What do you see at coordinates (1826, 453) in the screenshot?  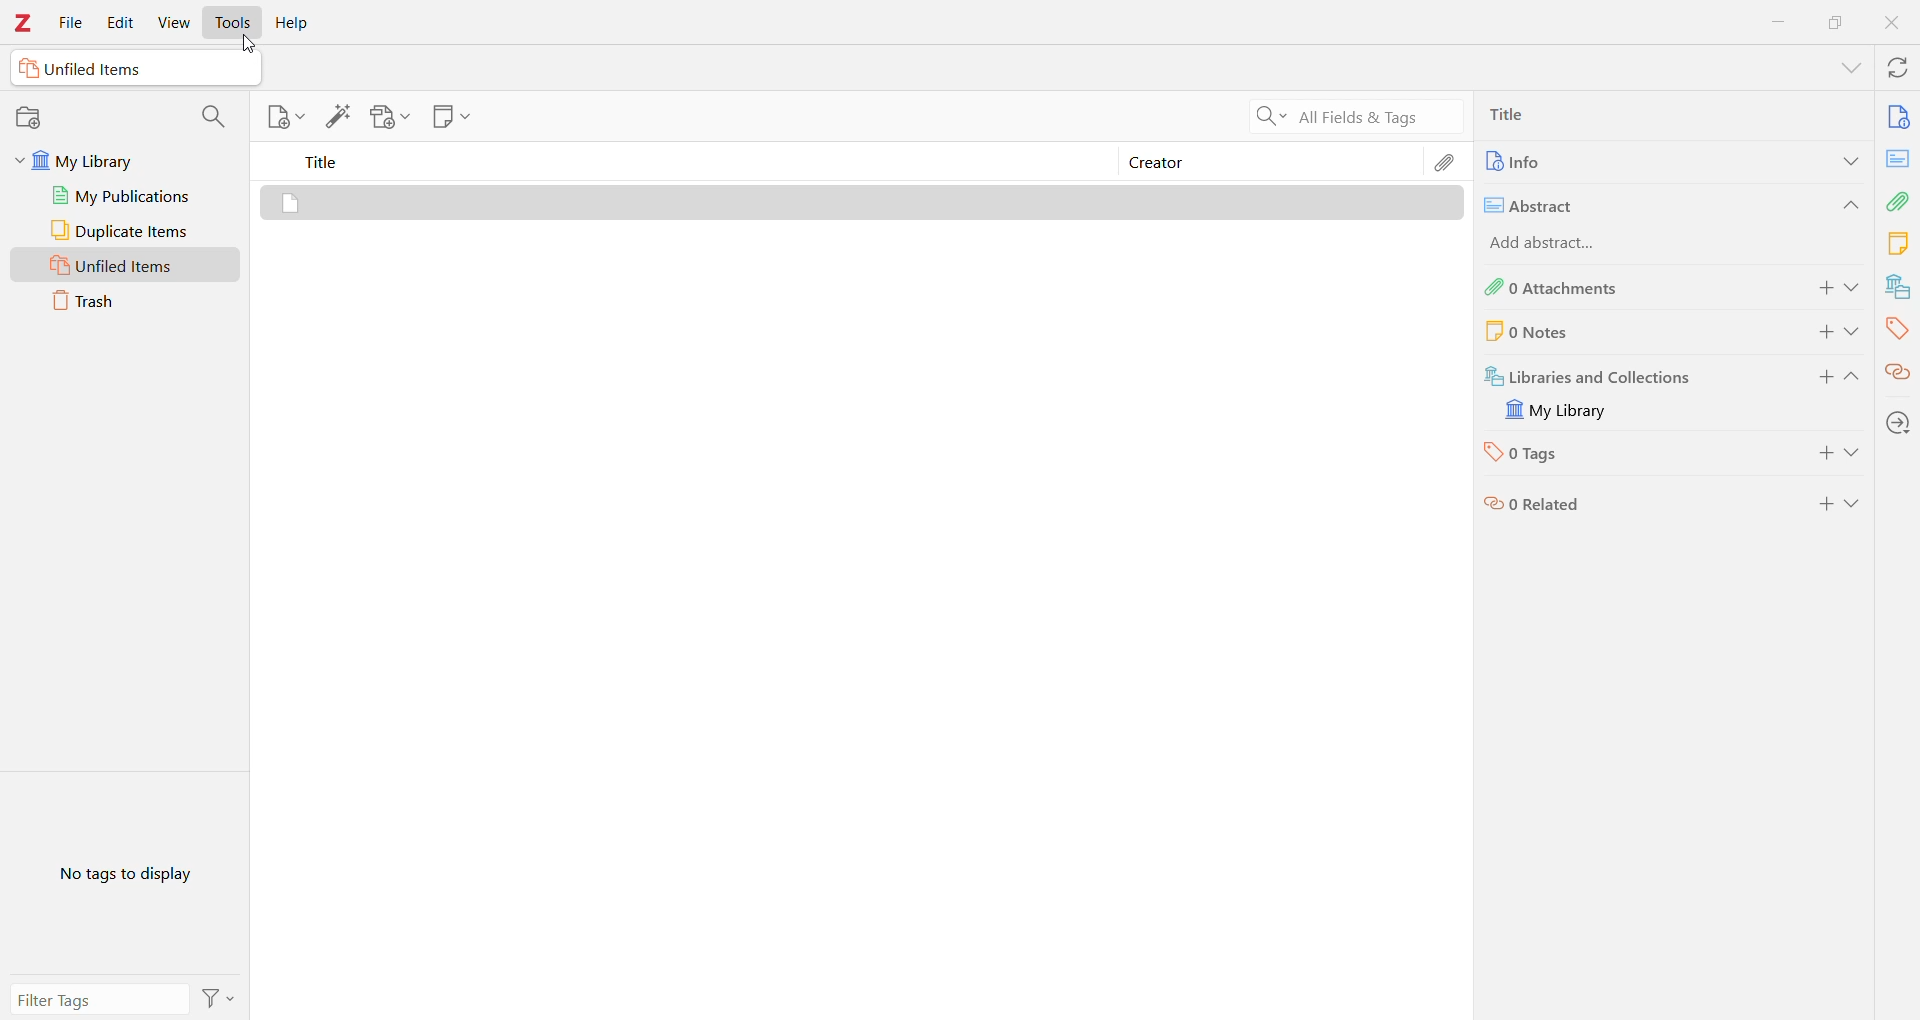 I see `Add` at bounding box center [1826, 453].